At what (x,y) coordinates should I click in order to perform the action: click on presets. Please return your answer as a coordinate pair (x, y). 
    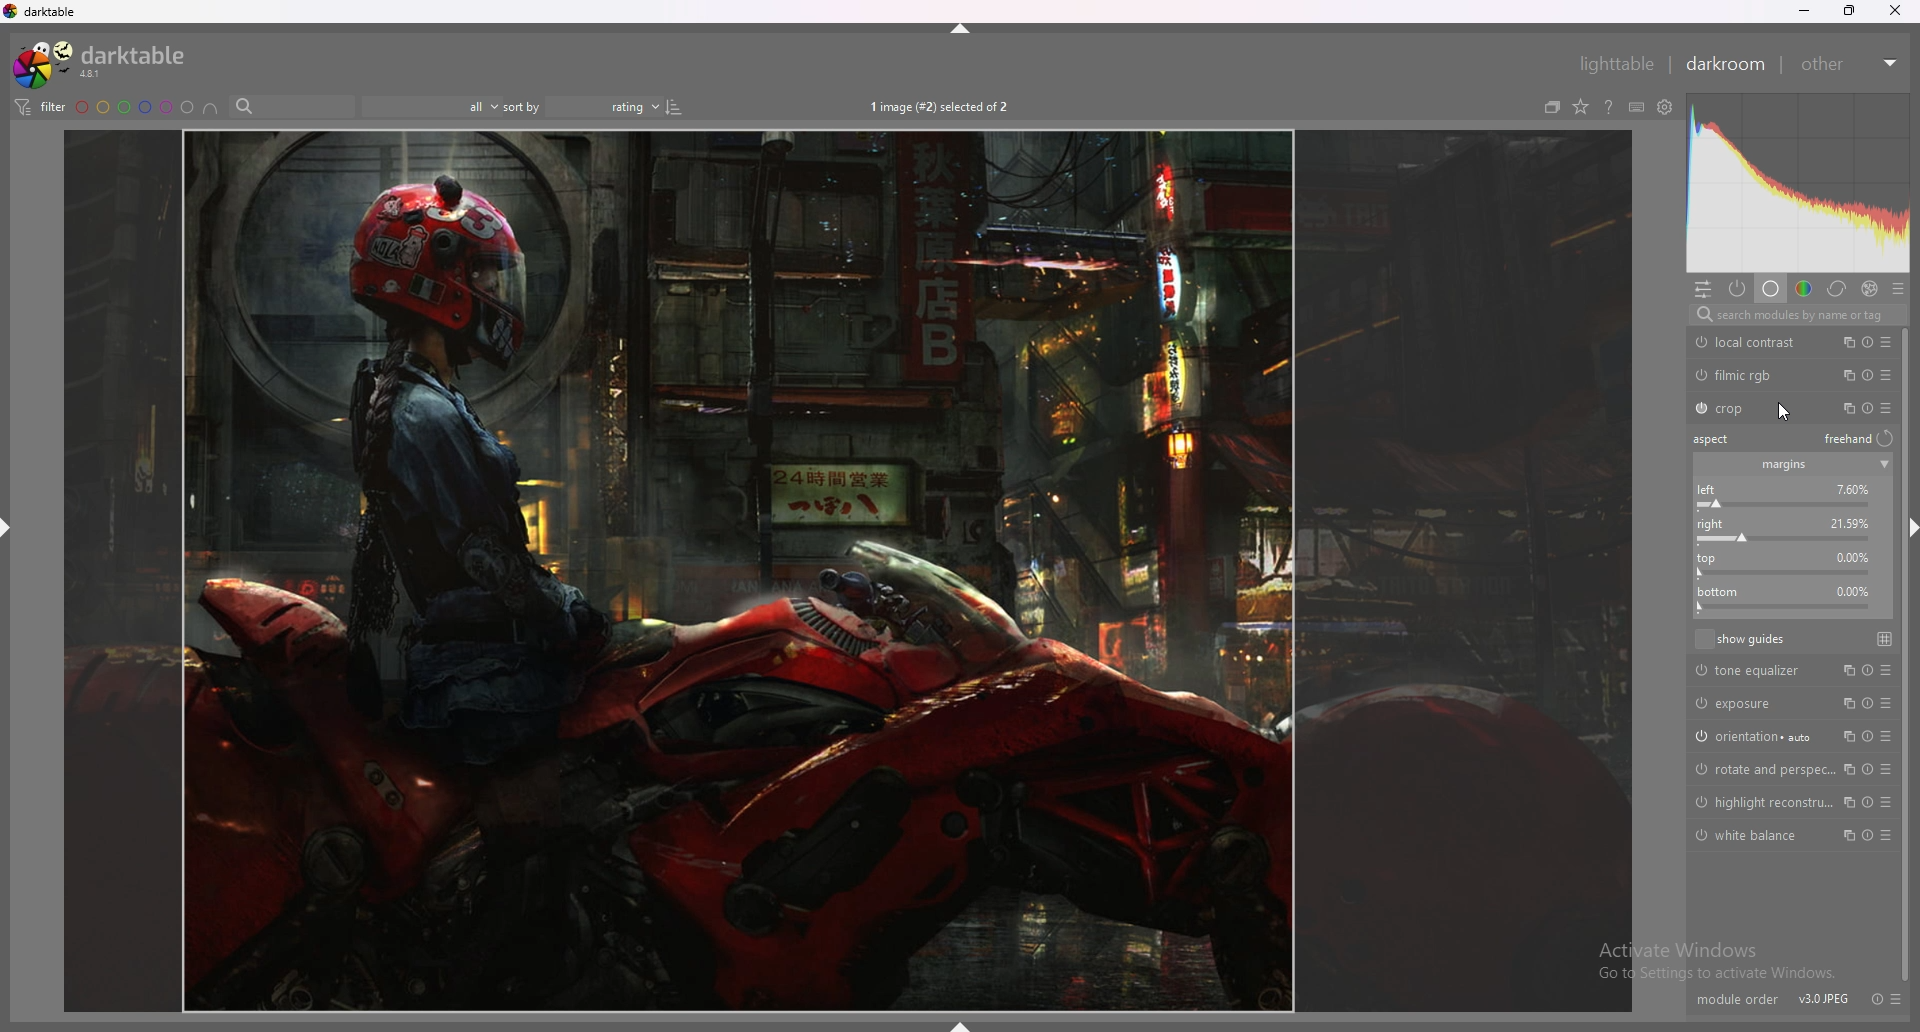
    Looking at the image, I should click on (1886, 407).